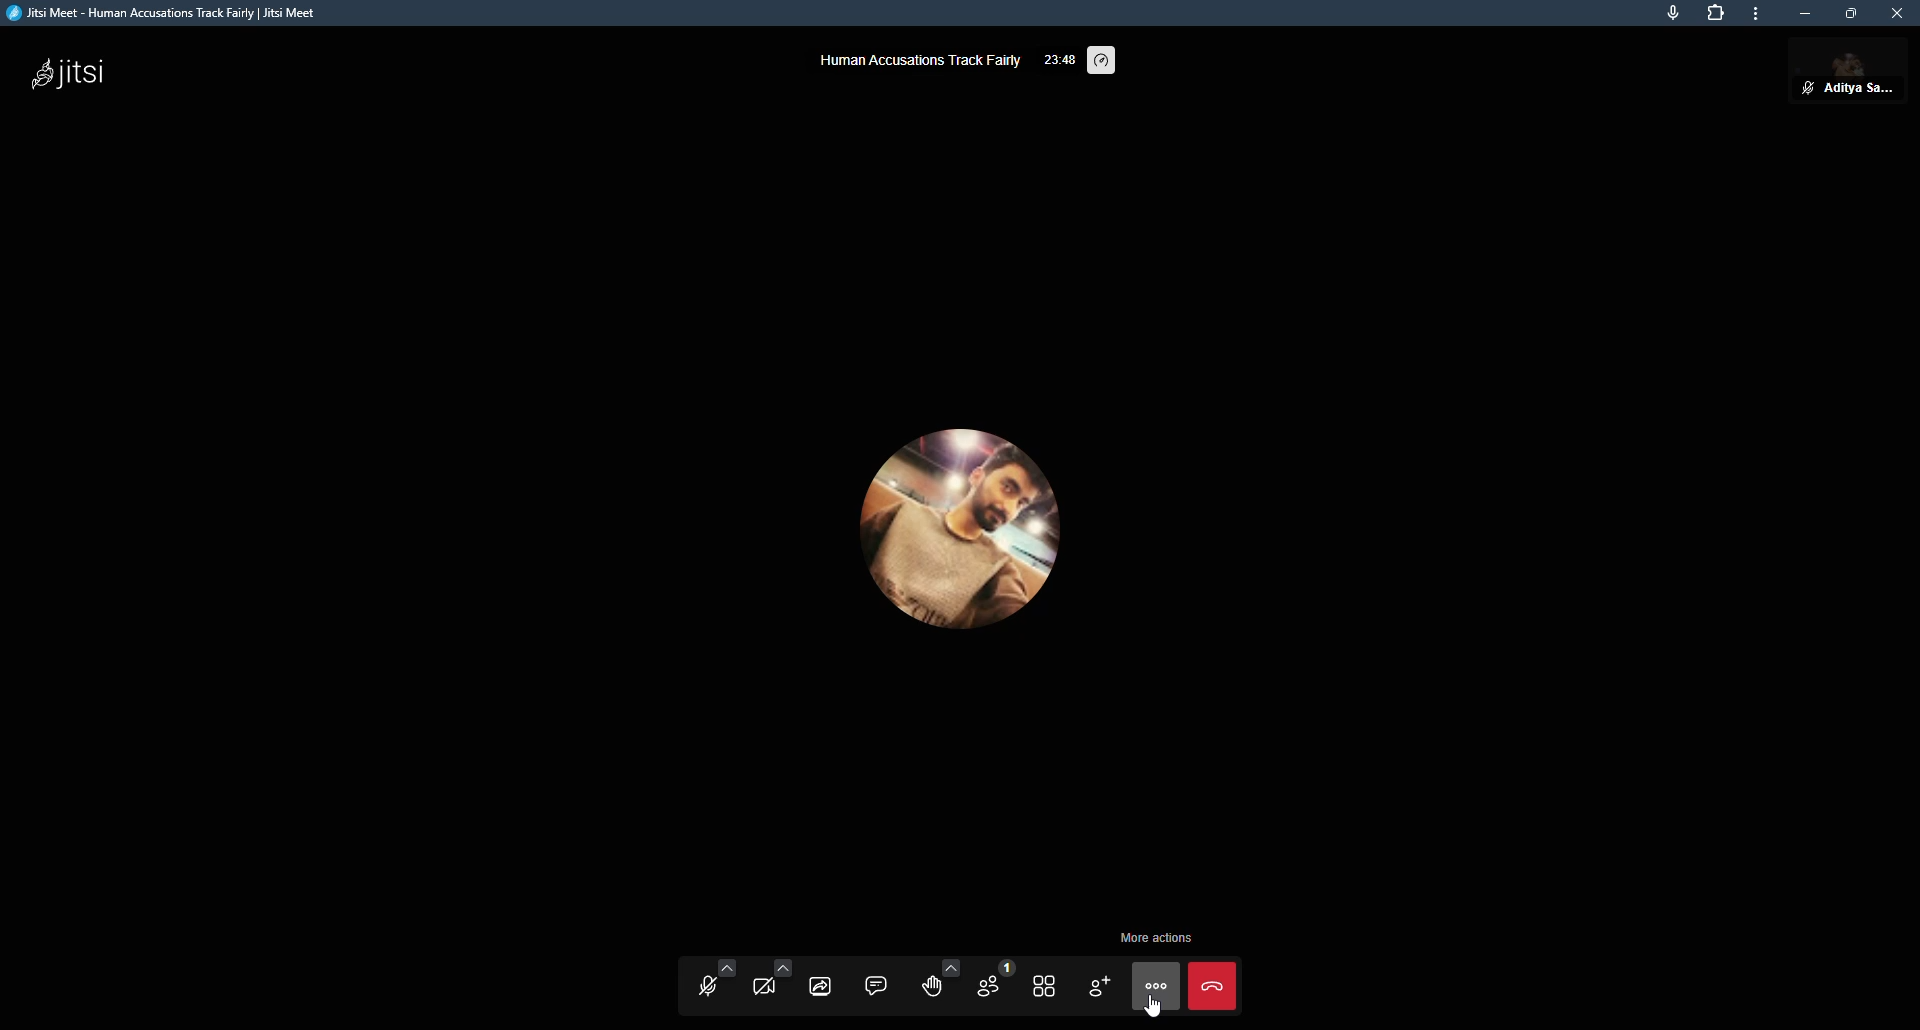 Image resolution: width=1920 pixels, height=1030 pixels. What do you see at coordinates (69, 77) in the screenshot?
I see `jitsi` at bounding box center [69, 77].